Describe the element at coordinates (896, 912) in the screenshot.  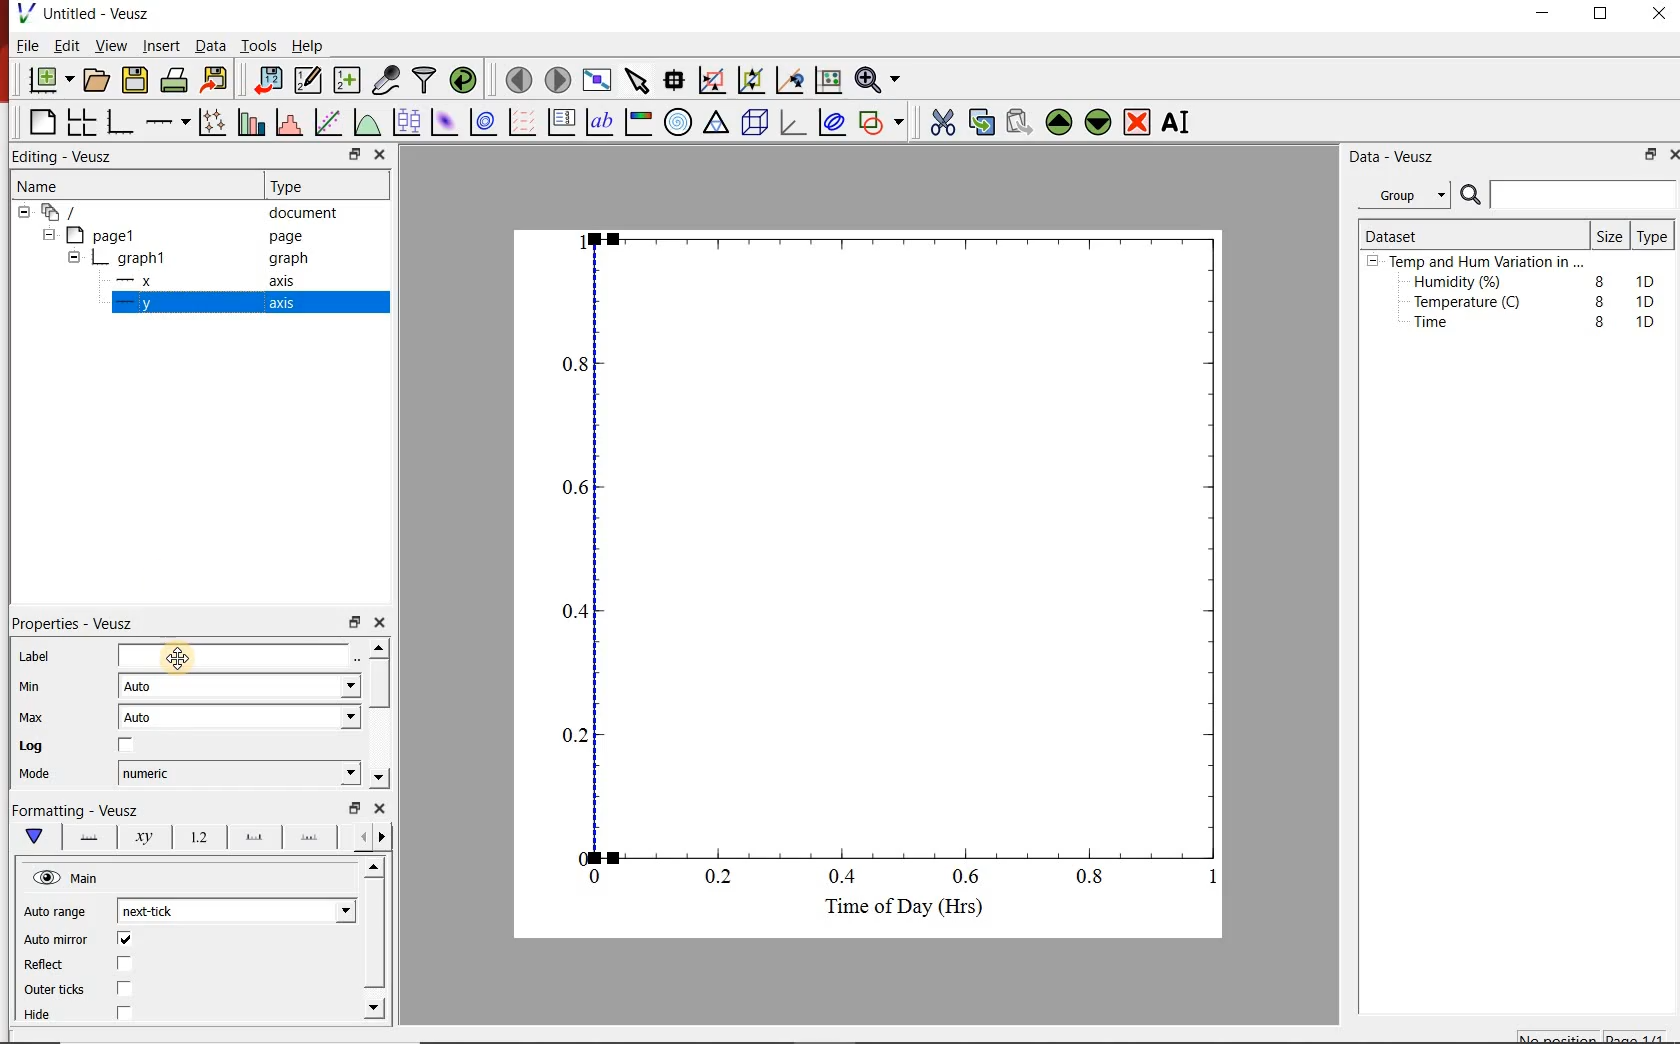
I see `Time of Day (Hrs)` at that location.